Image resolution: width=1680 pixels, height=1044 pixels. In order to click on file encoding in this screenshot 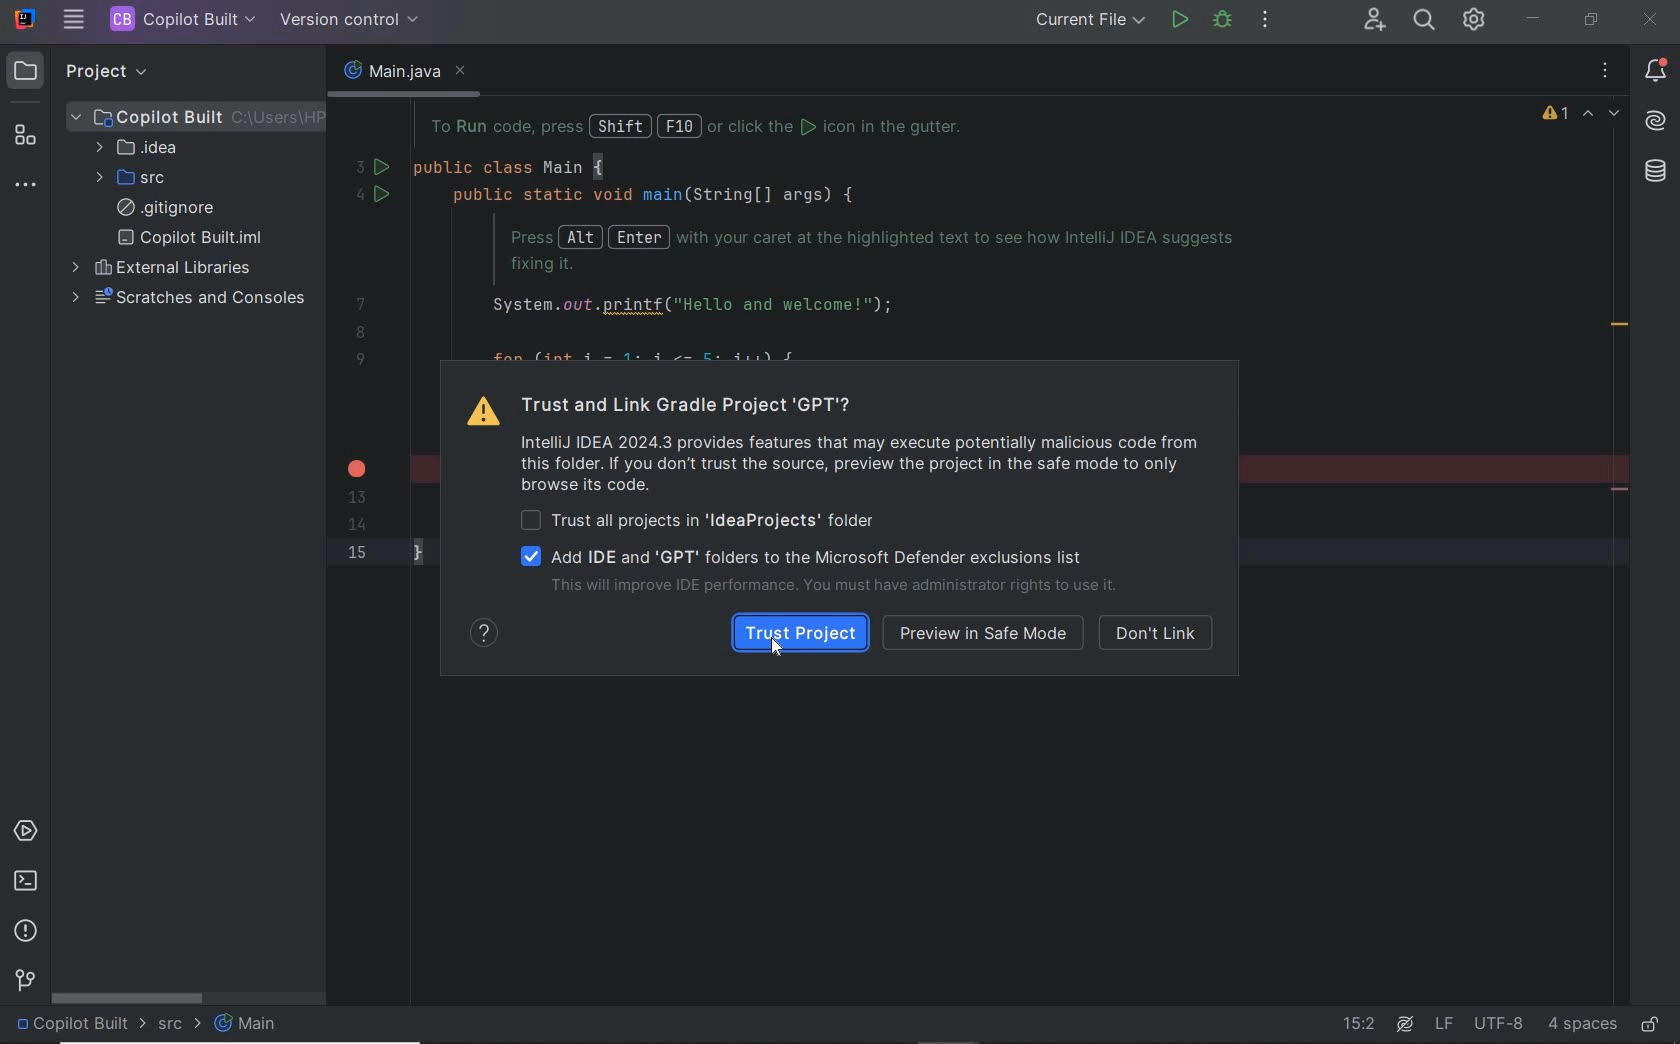, I will do `click(1499, 1022)`.